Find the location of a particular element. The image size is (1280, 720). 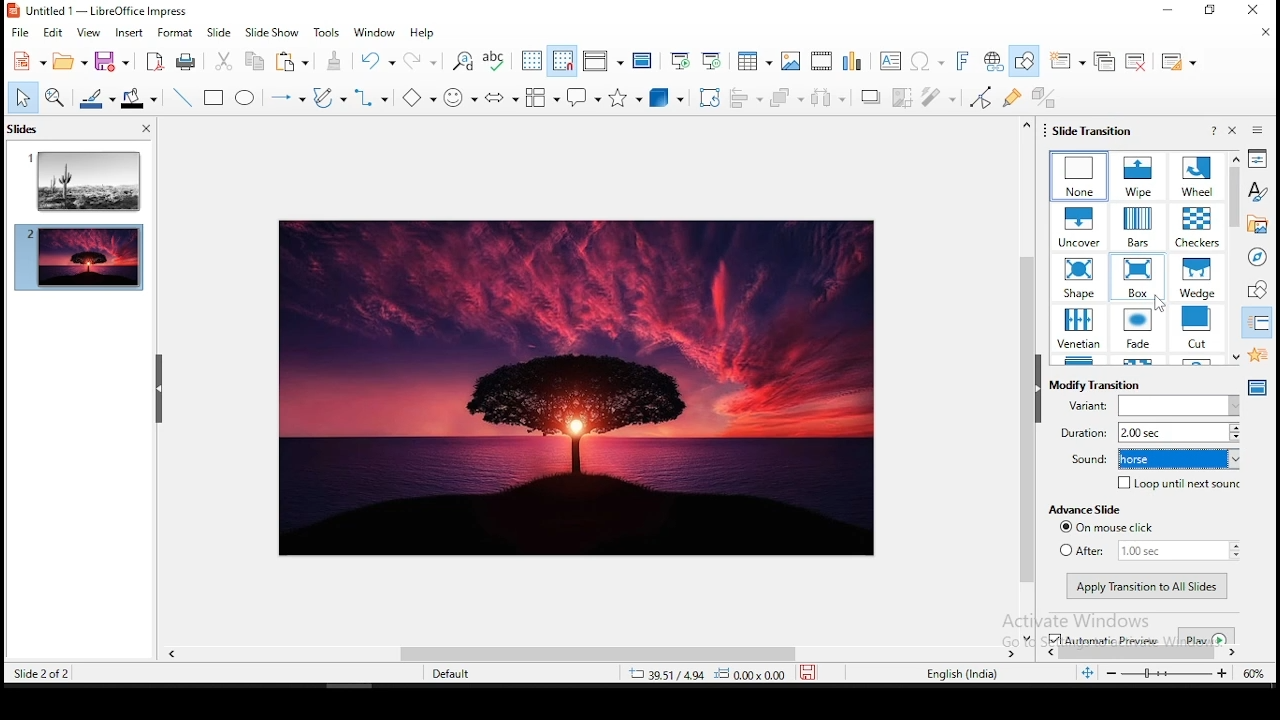

scroll bar is located at coordinates (1237, 255).